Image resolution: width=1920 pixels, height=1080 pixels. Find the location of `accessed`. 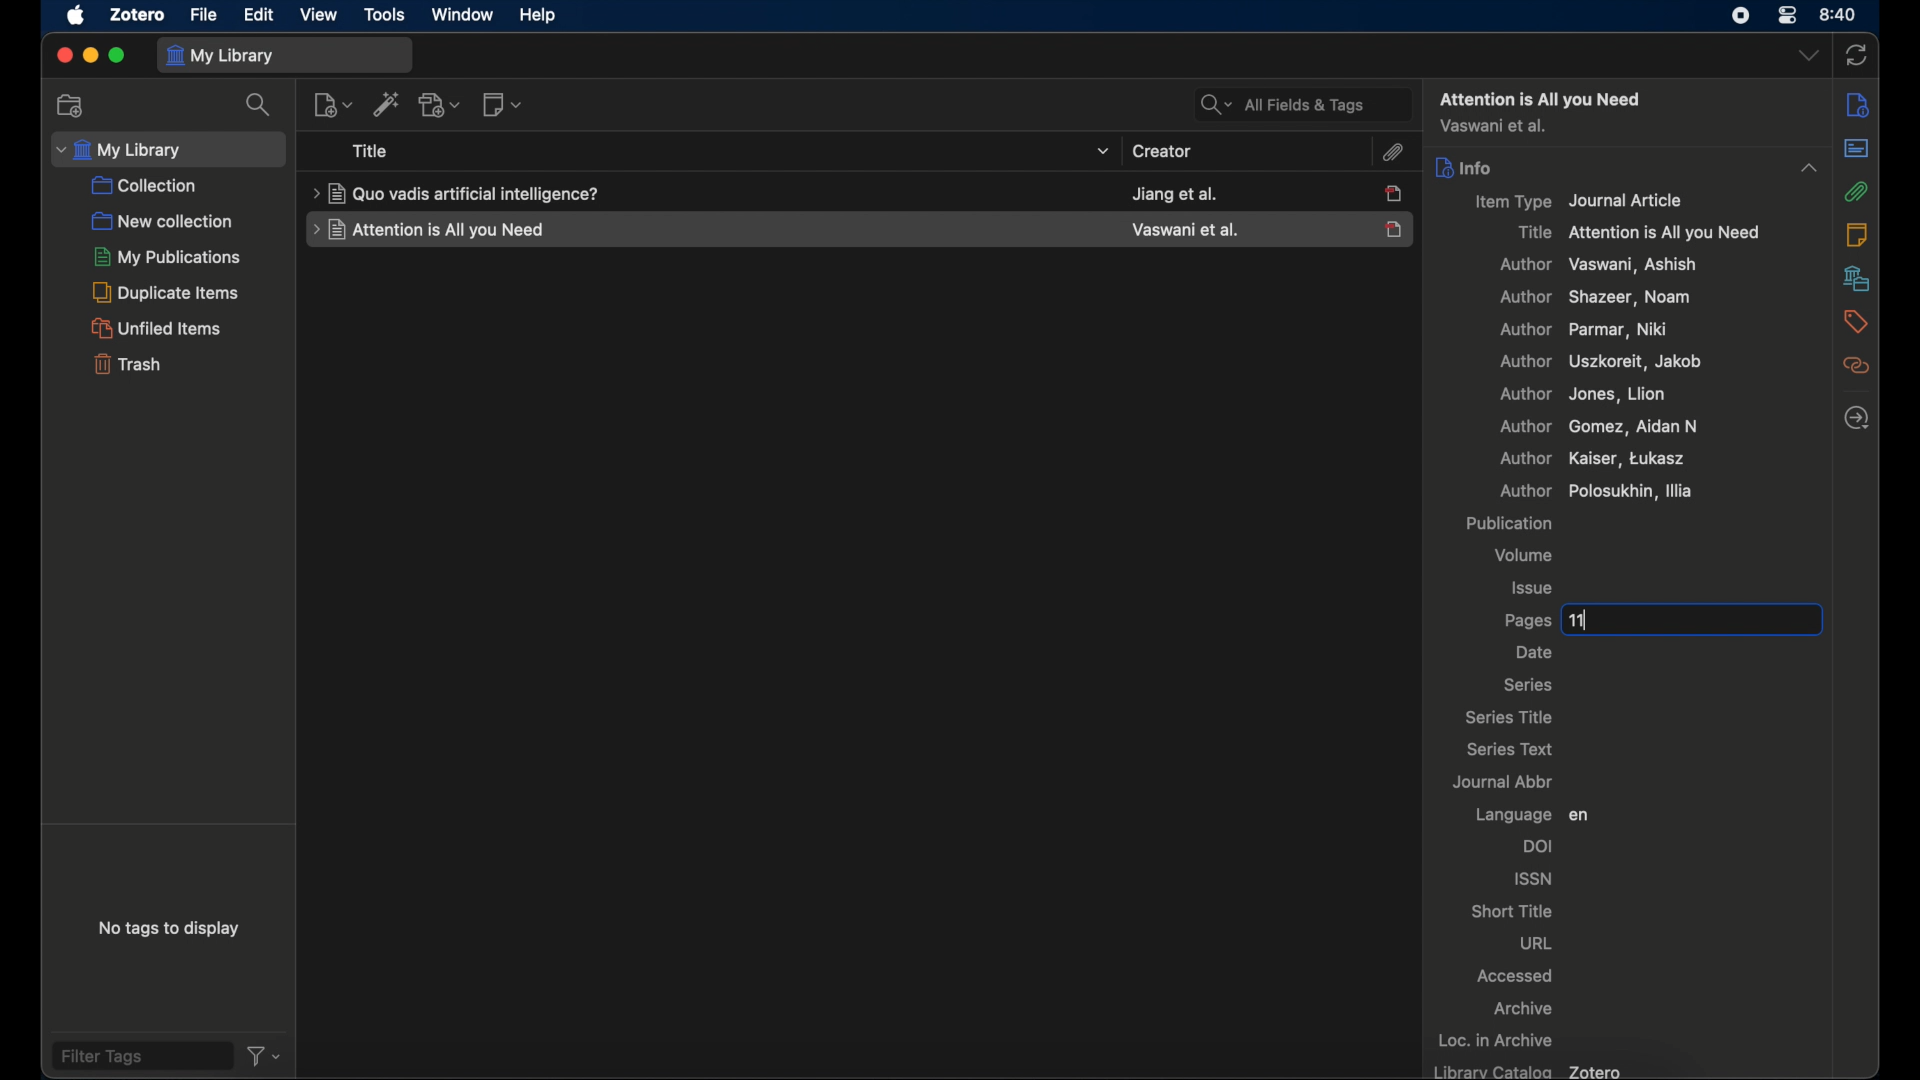

accessed is located at coordinates (1517, 977).